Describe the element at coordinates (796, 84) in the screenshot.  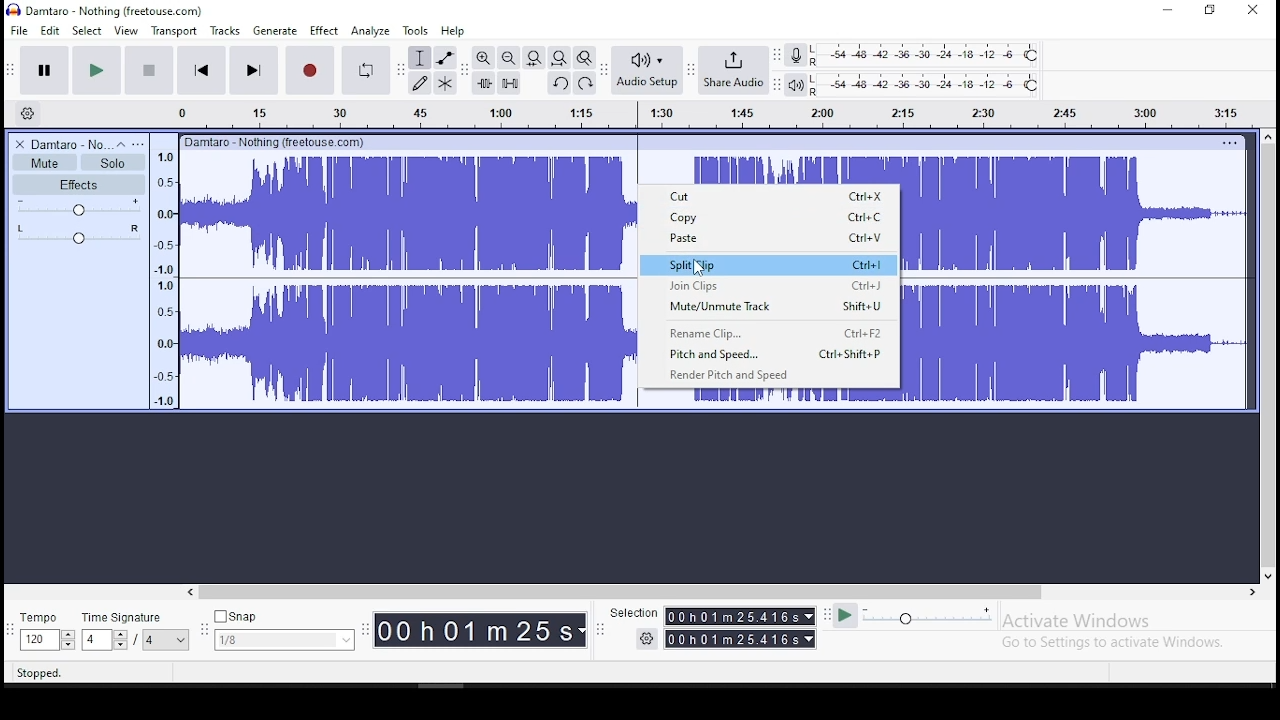
I see `playback meter` at that location.